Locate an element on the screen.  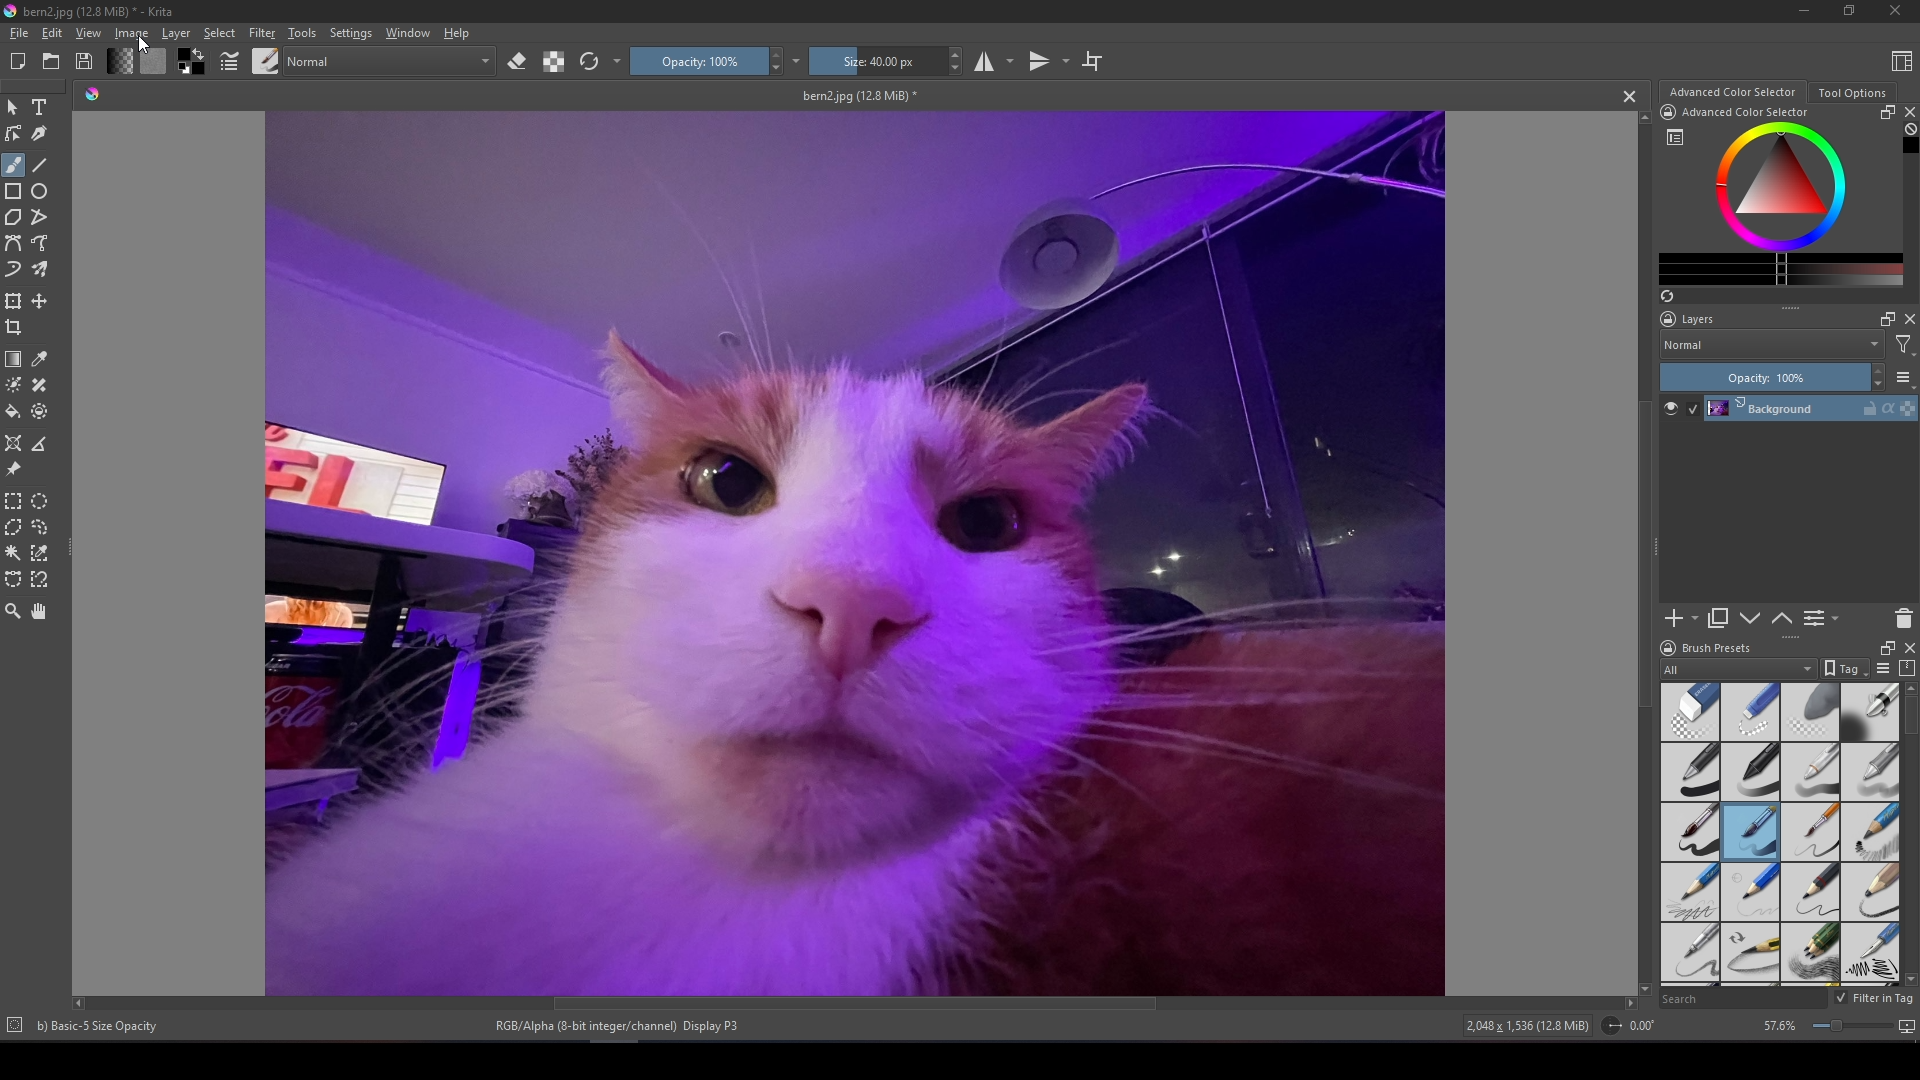
Select shapes tool is located at coordinates (13, 108).